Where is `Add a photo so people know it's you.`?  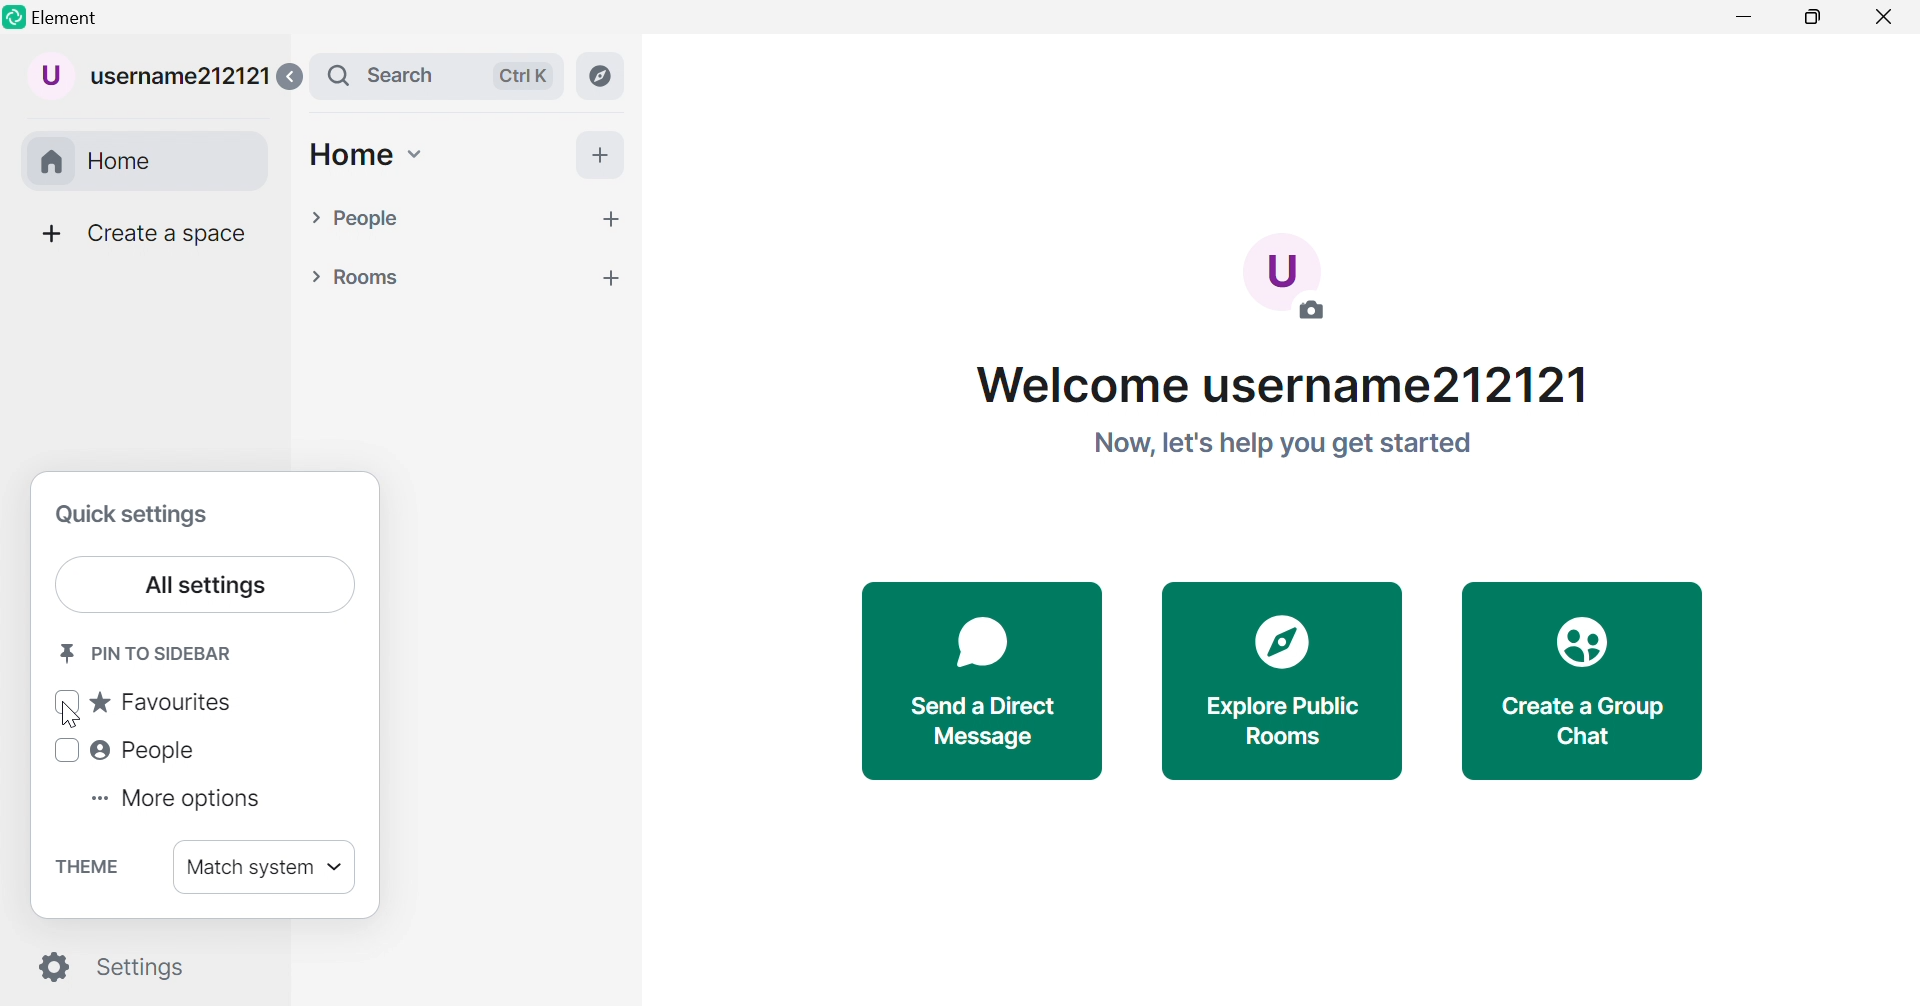
Add a photo so people know it's you. is located at coordinates (1288, 283).